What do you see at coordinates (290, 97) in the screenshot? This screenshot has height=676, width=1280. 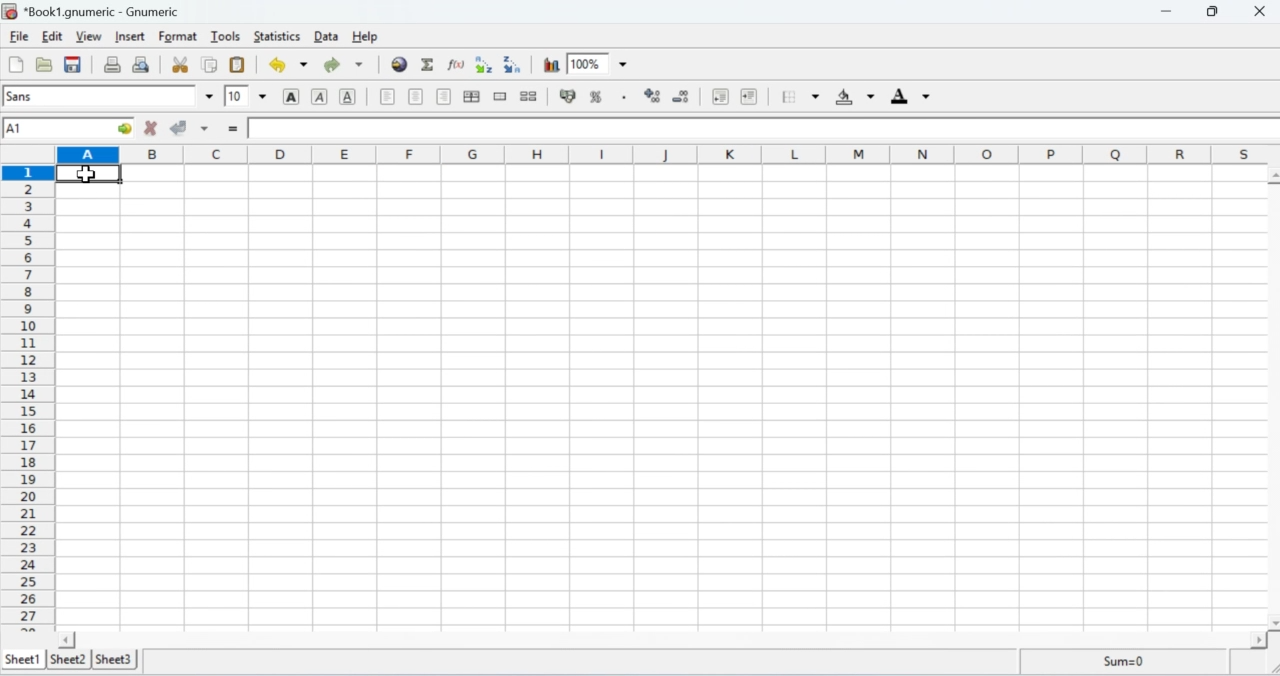 I see `` at bounding box center [290, 97].